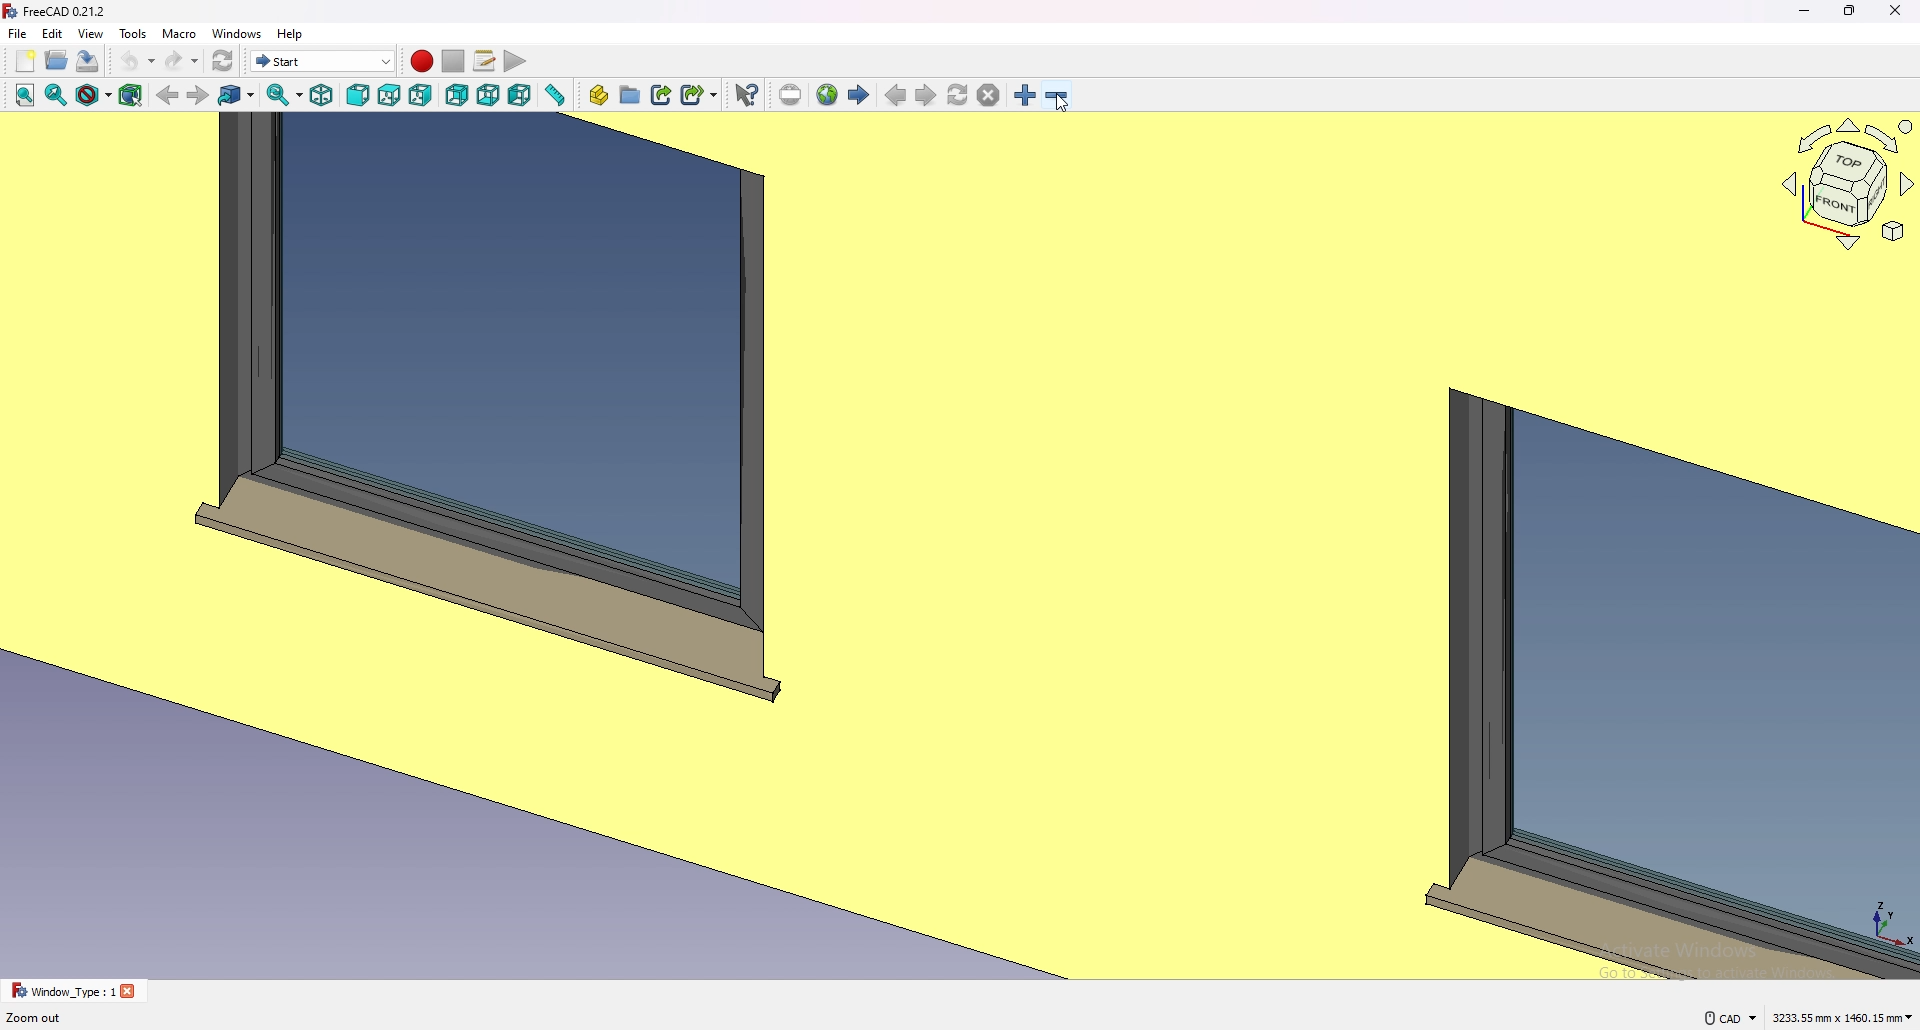 The image size is (1920, 1030). I want to click on open, so click(56, 61).